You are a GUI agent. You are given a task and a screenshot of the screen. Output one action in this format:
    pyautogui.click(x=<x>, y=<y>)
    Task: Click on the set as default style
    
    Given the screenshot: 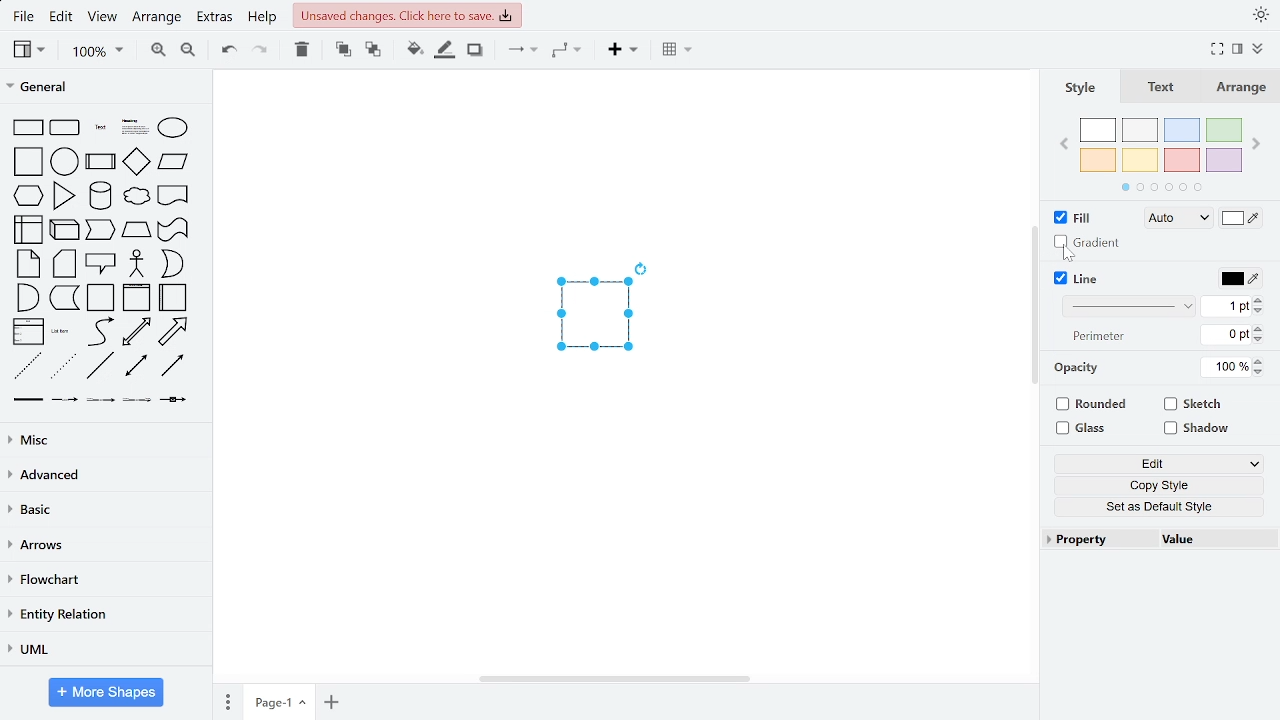 What is the action you would take?
    pyautogui.click(x=1162, y=507)
    